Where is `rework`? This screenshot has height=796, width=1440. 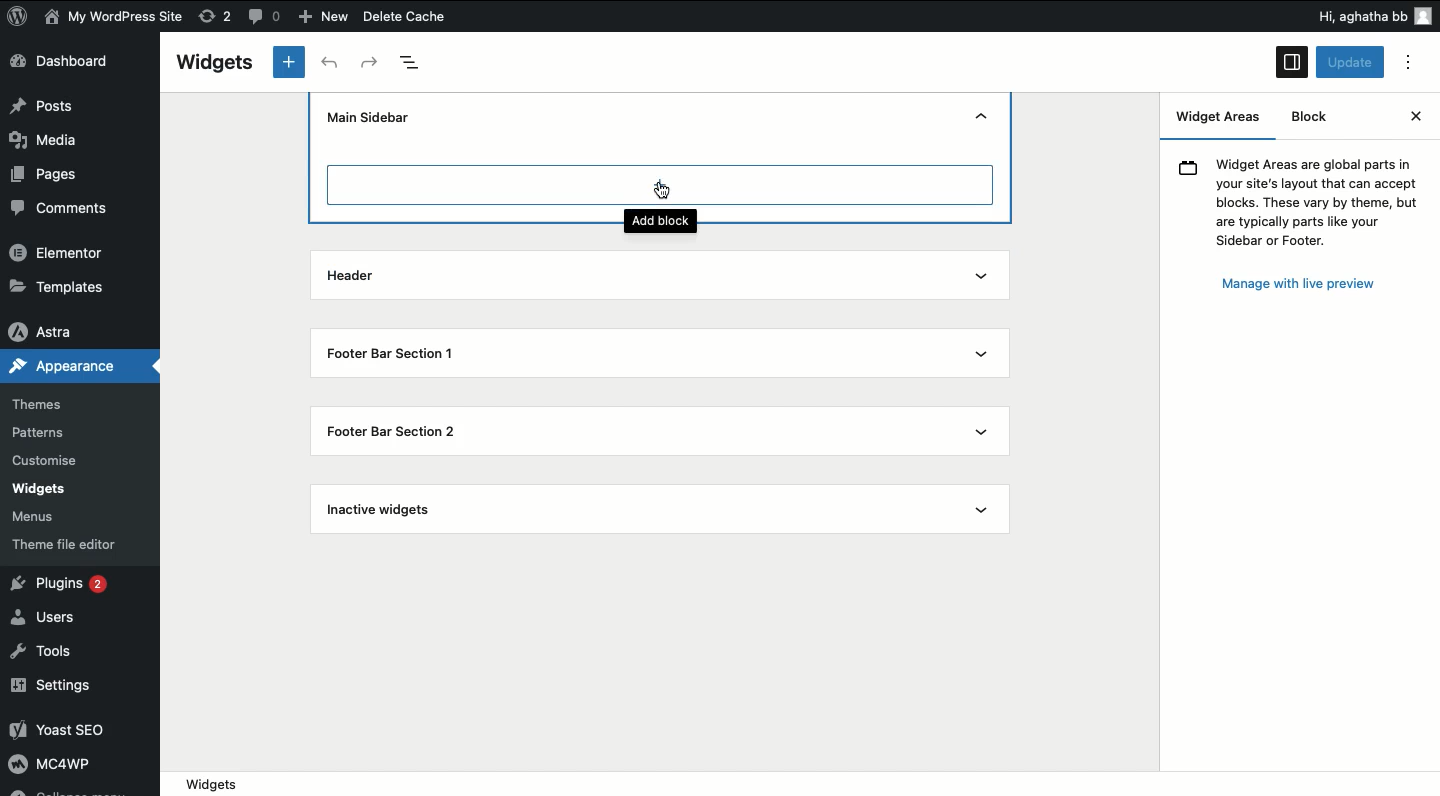 rework is located at coordinates (212, 15).